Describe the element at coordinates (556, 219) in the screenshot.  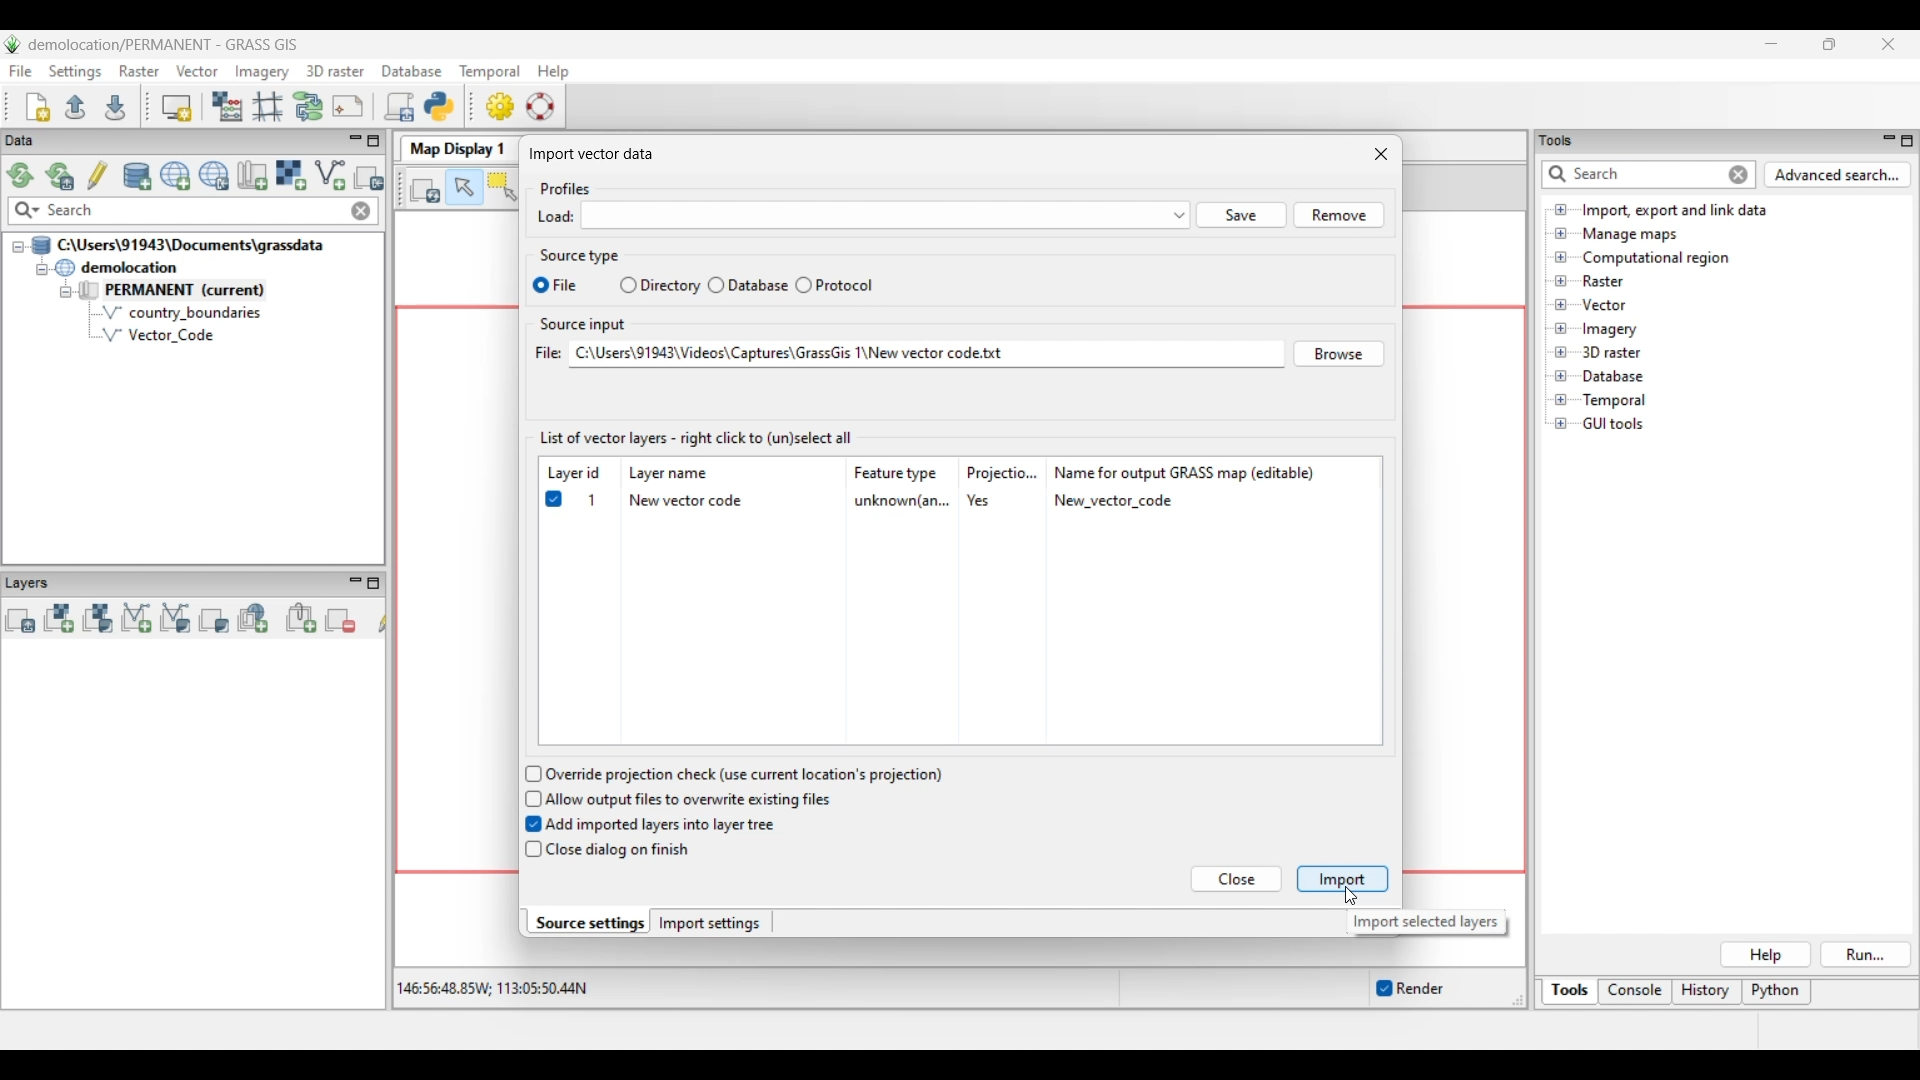
I see `Load:` at that location.